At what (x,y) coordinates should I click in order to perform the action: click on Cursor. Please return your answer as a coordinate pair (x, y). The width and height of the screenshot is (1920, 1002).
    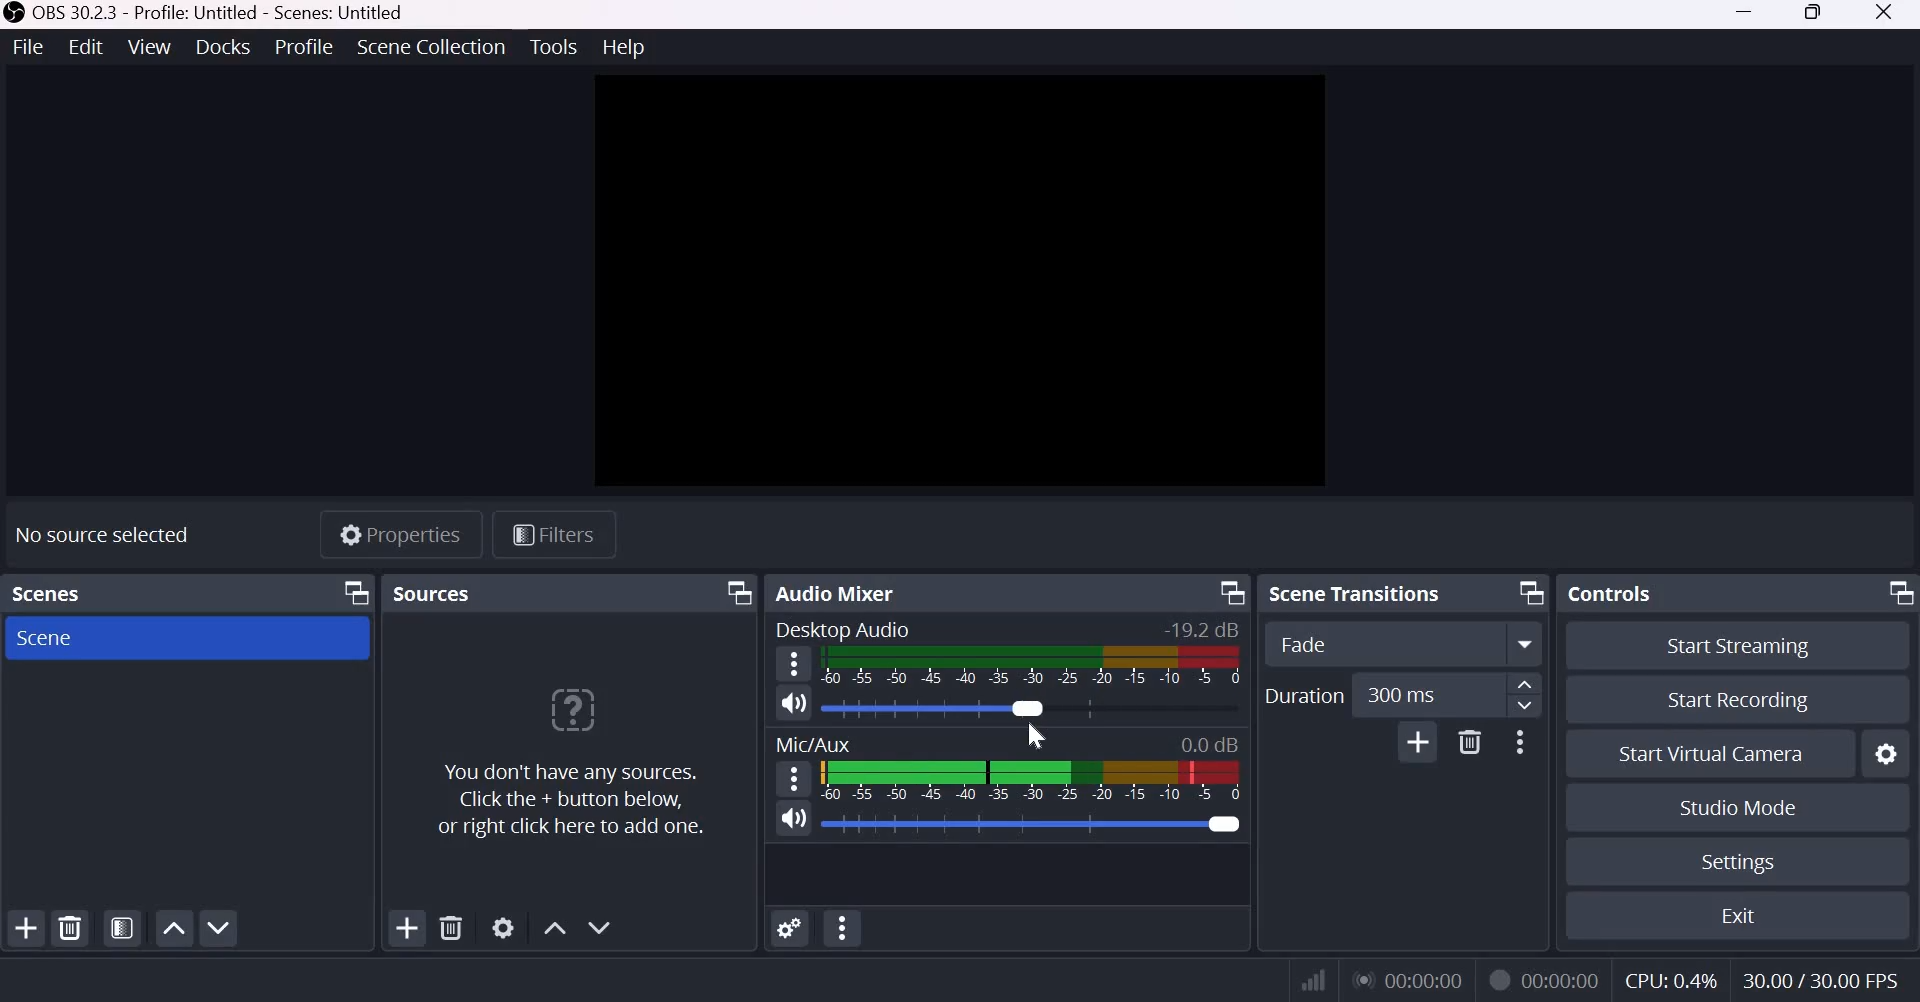
    Looking at the image, I should click on (1031, 737).